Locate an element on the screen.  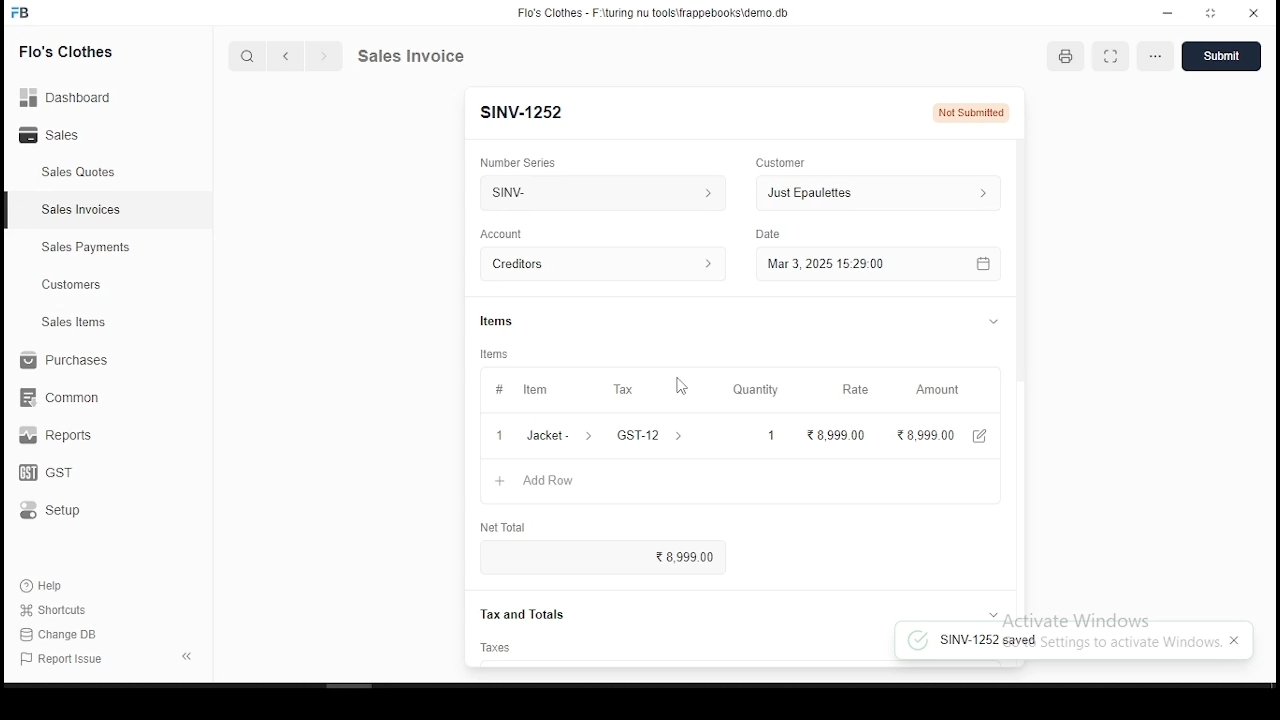
Flo's clothes is located at coordinates (82, 53).